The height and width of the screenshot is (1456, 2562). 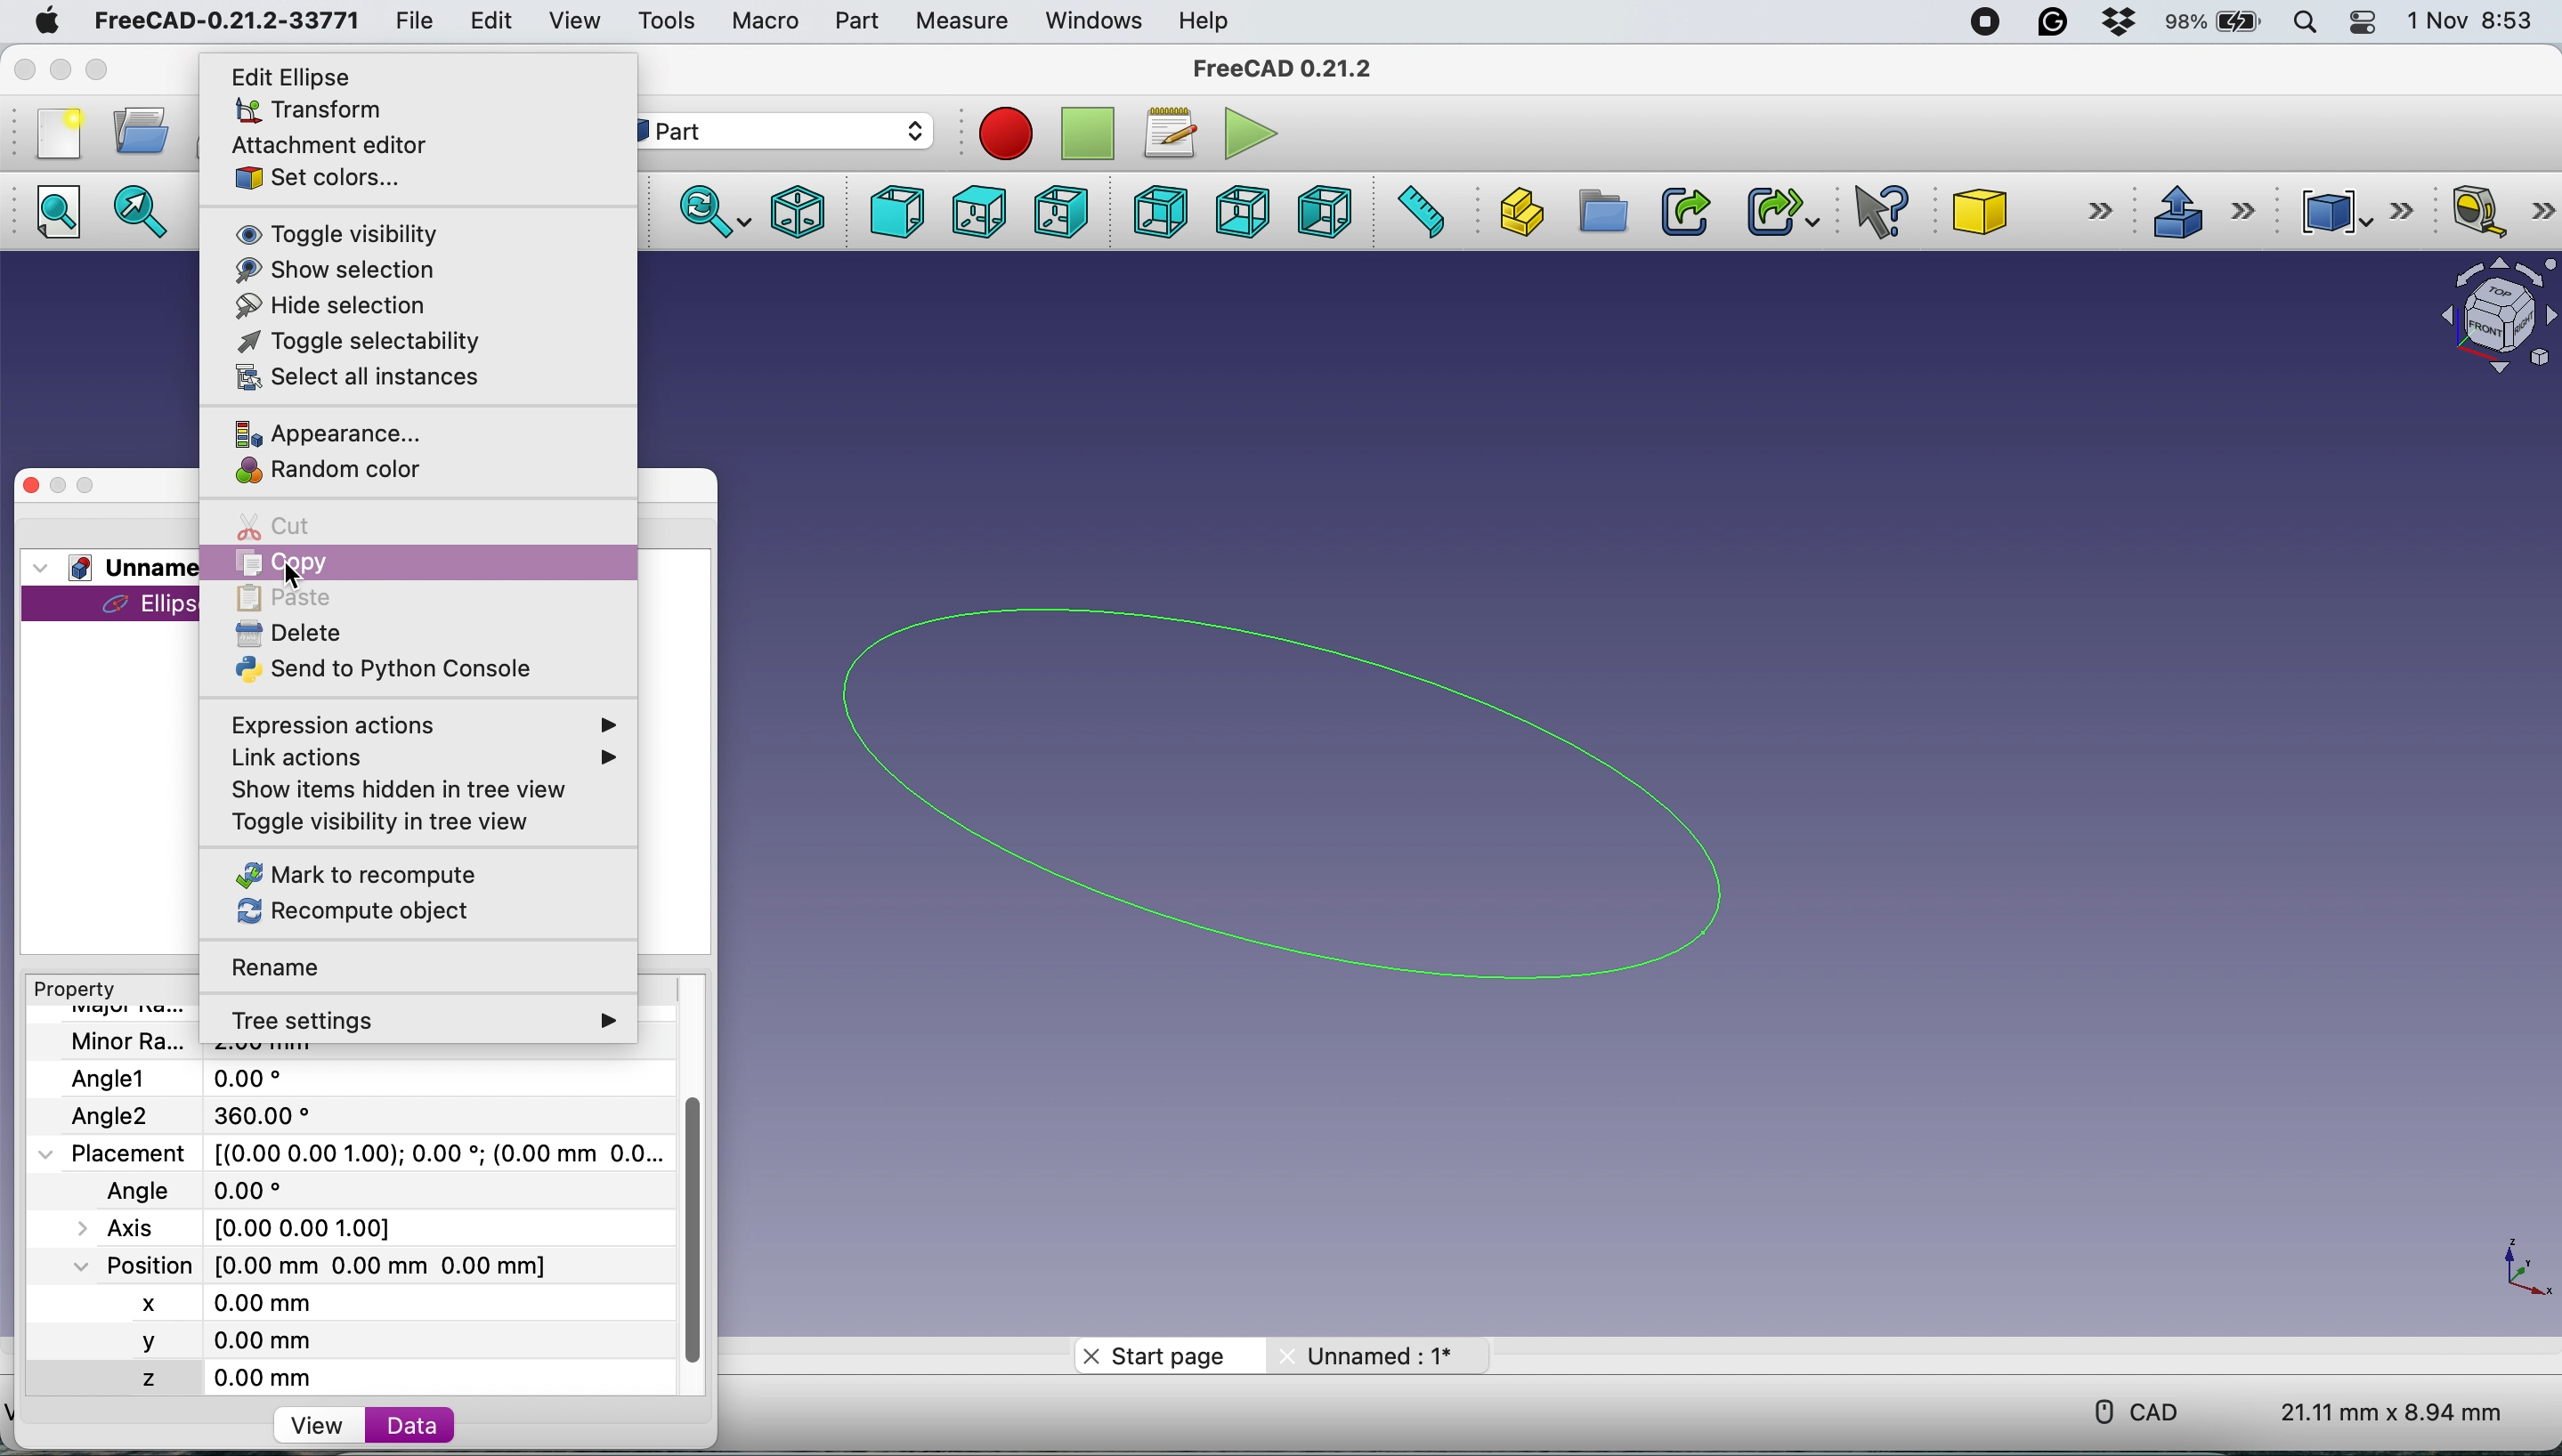 I want to click on extrude, so click(x=2207, y=215).